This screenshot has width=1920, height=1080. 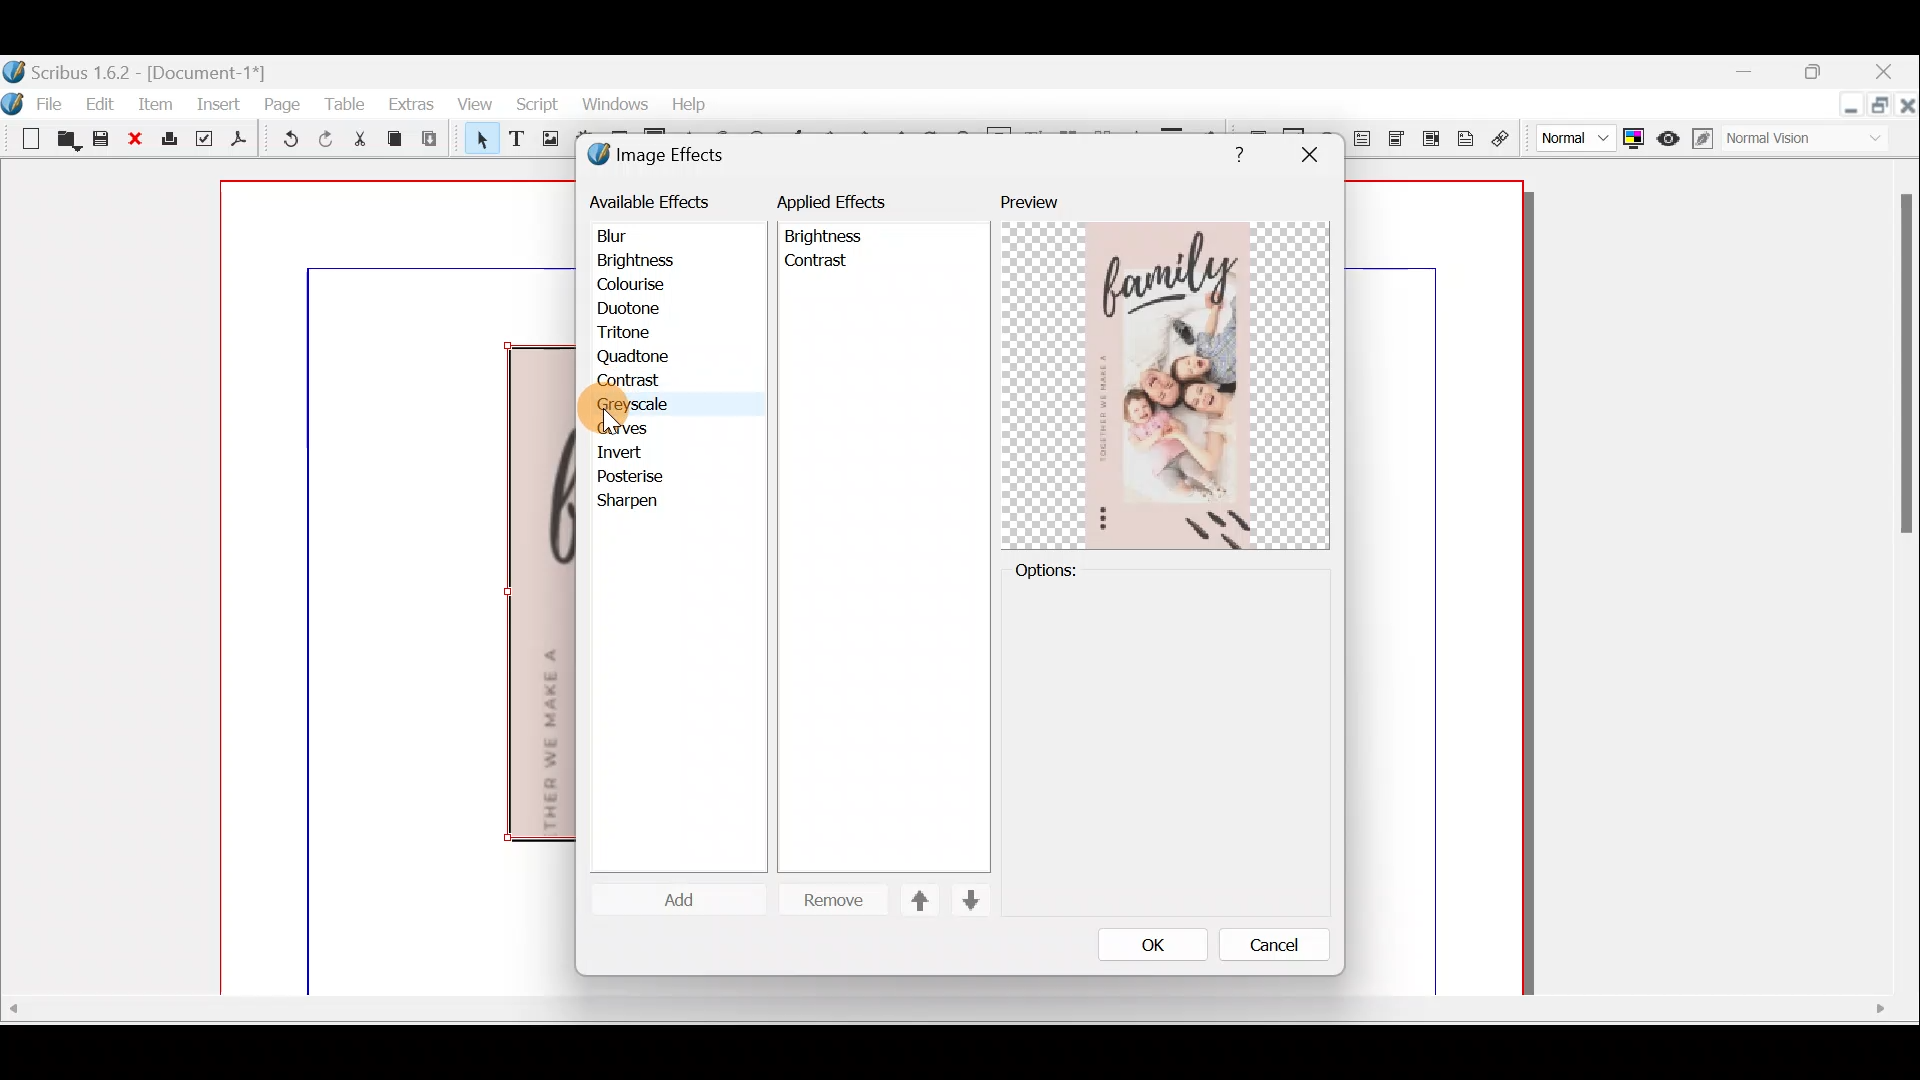 What do you see at coordinates (545, 139) in the screenshot?
I see `Image frame` at bounding box center [545, 139].